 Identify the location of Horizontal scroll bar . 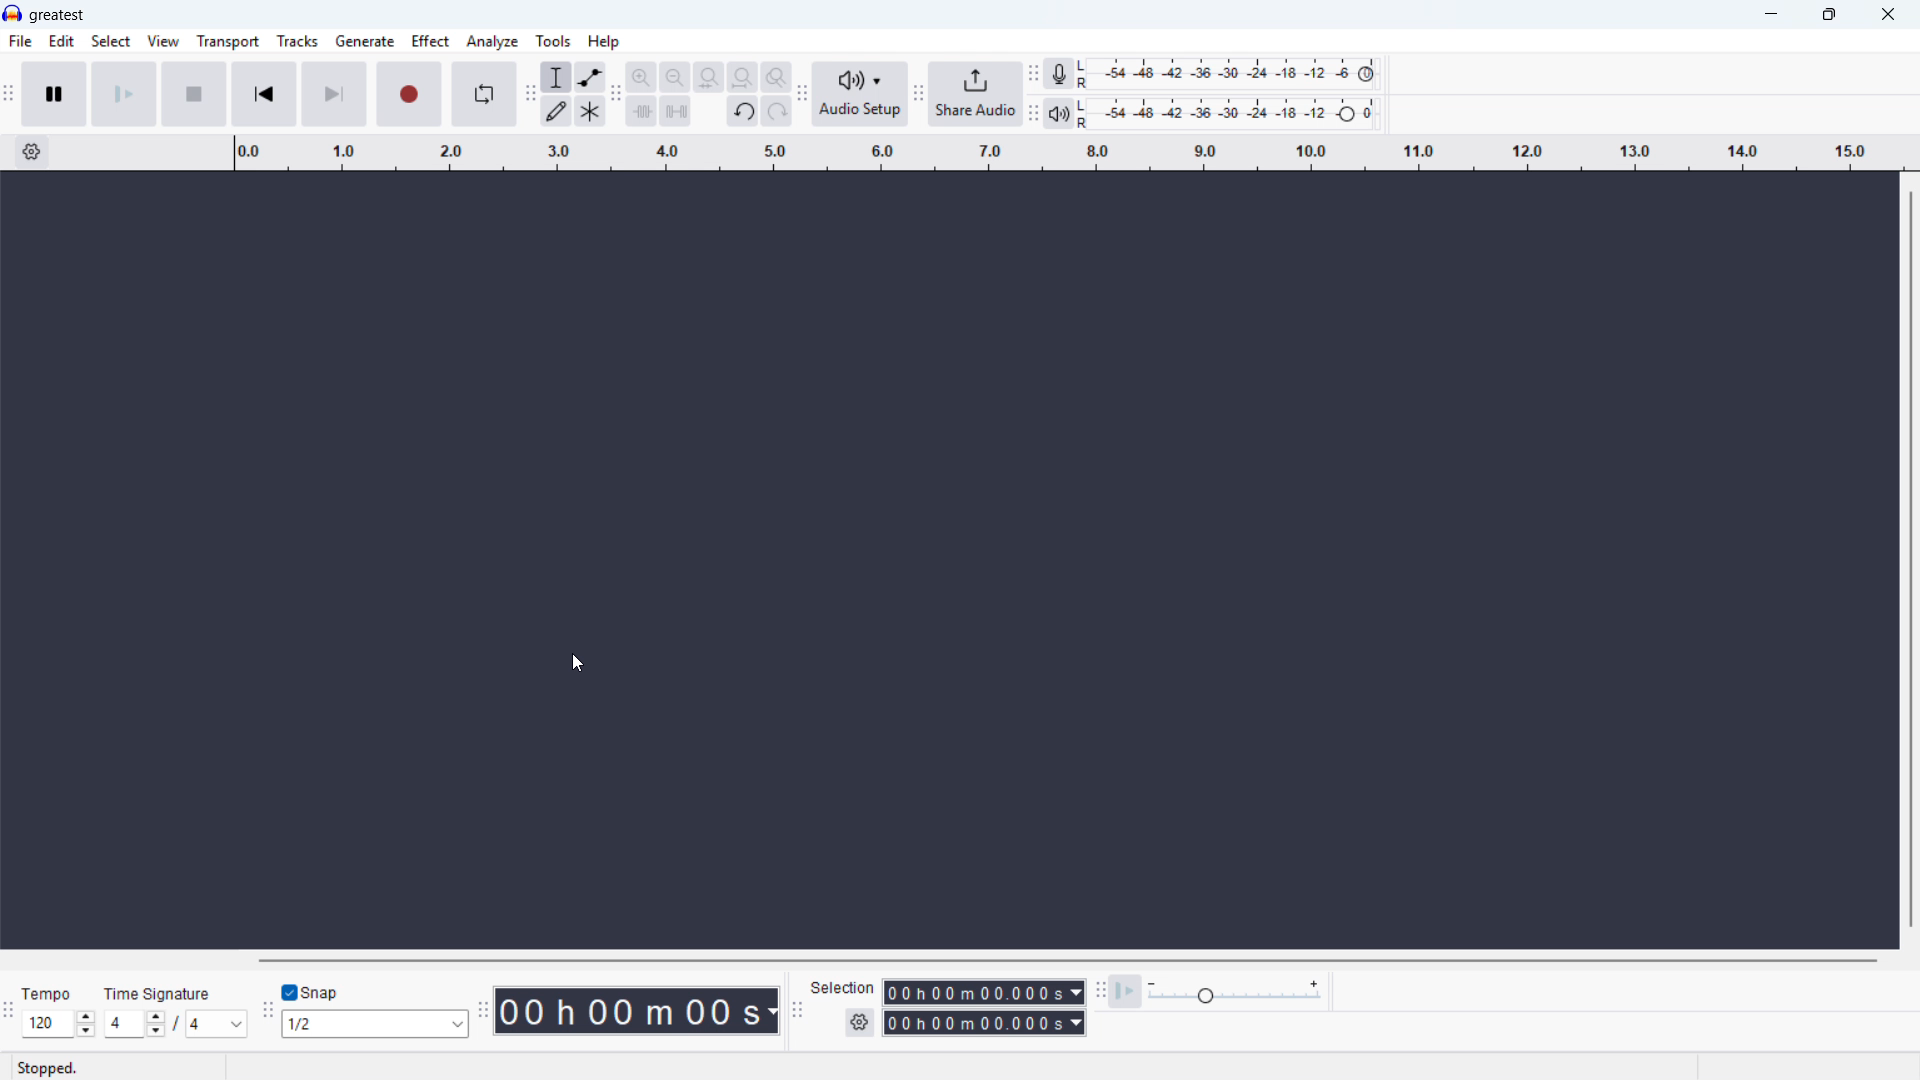
(1063, 960).